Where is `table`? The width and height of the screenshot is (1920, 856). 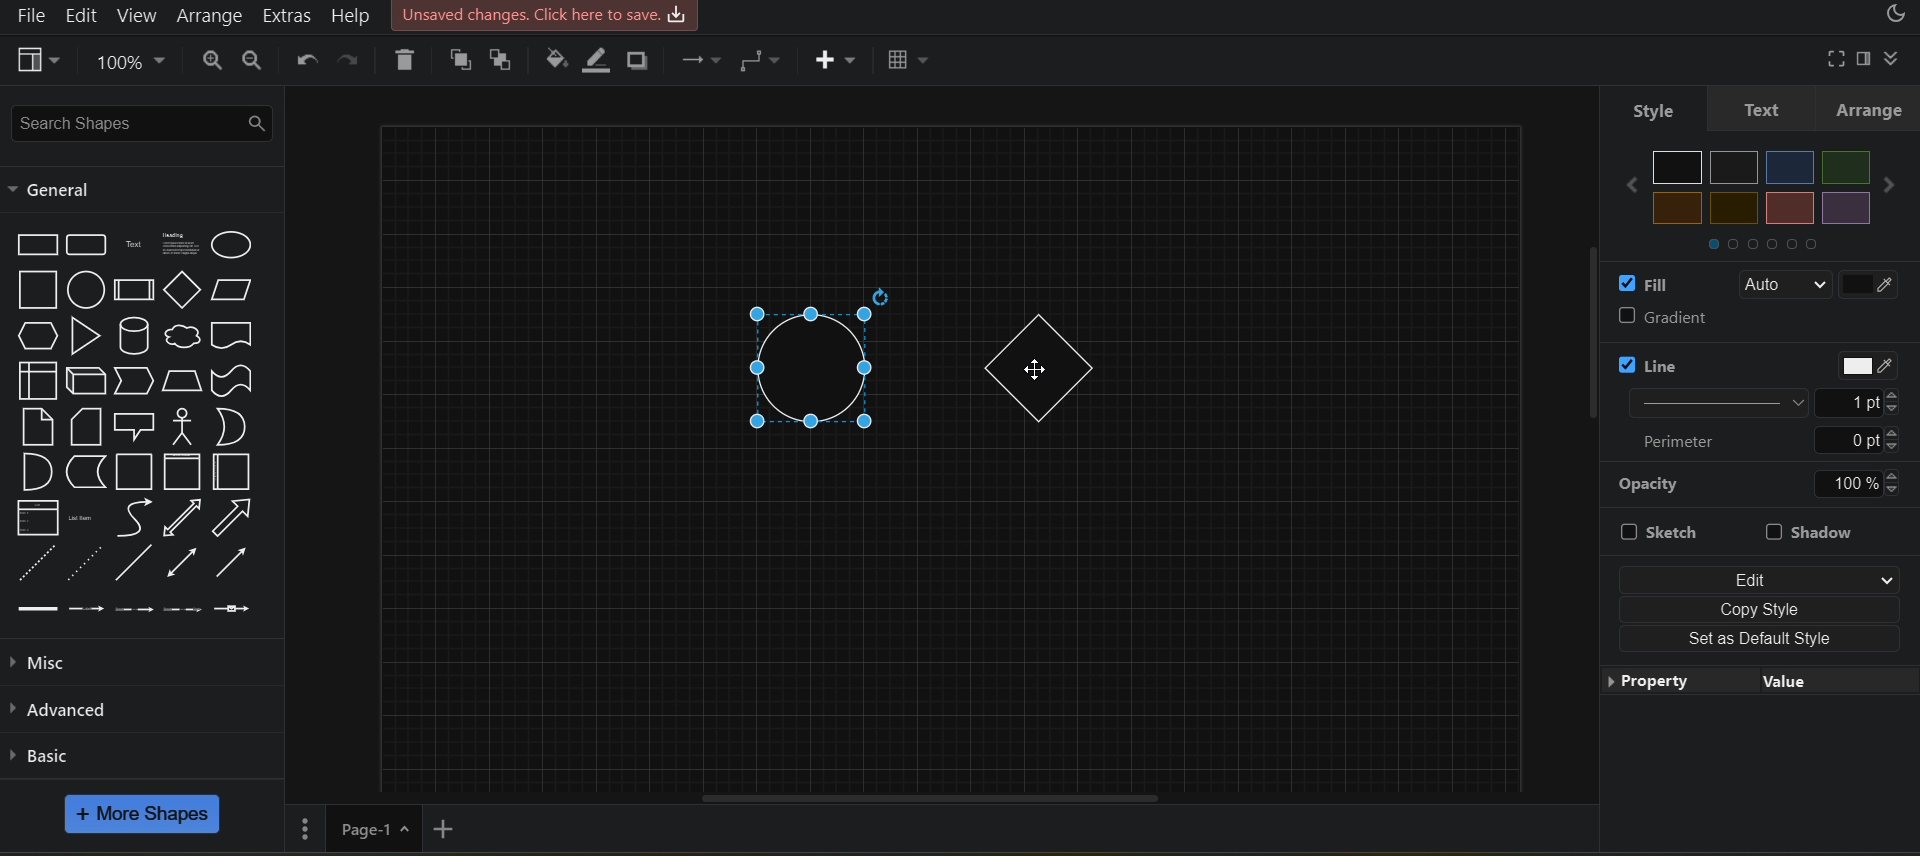 table is located at coordinates (909, 61).